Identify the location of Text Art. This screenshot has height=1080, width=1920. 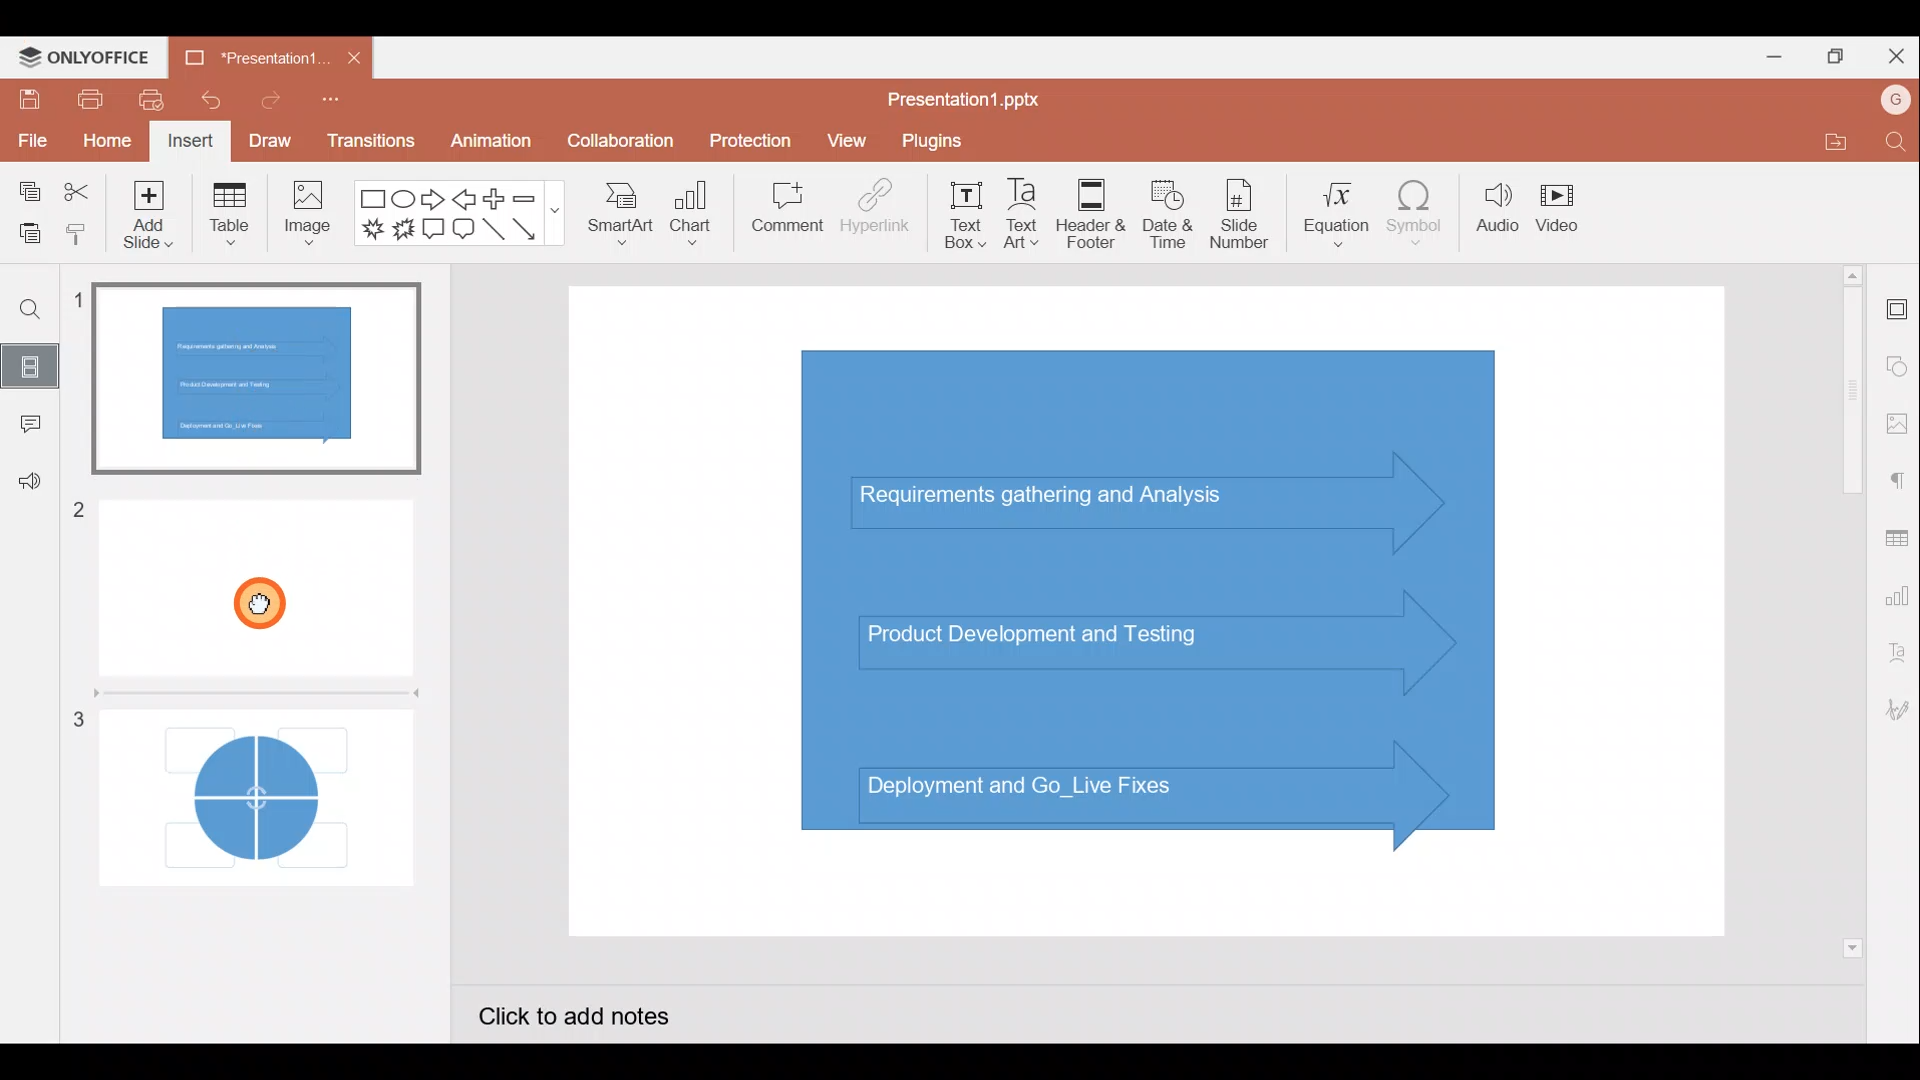
(1028, 215).